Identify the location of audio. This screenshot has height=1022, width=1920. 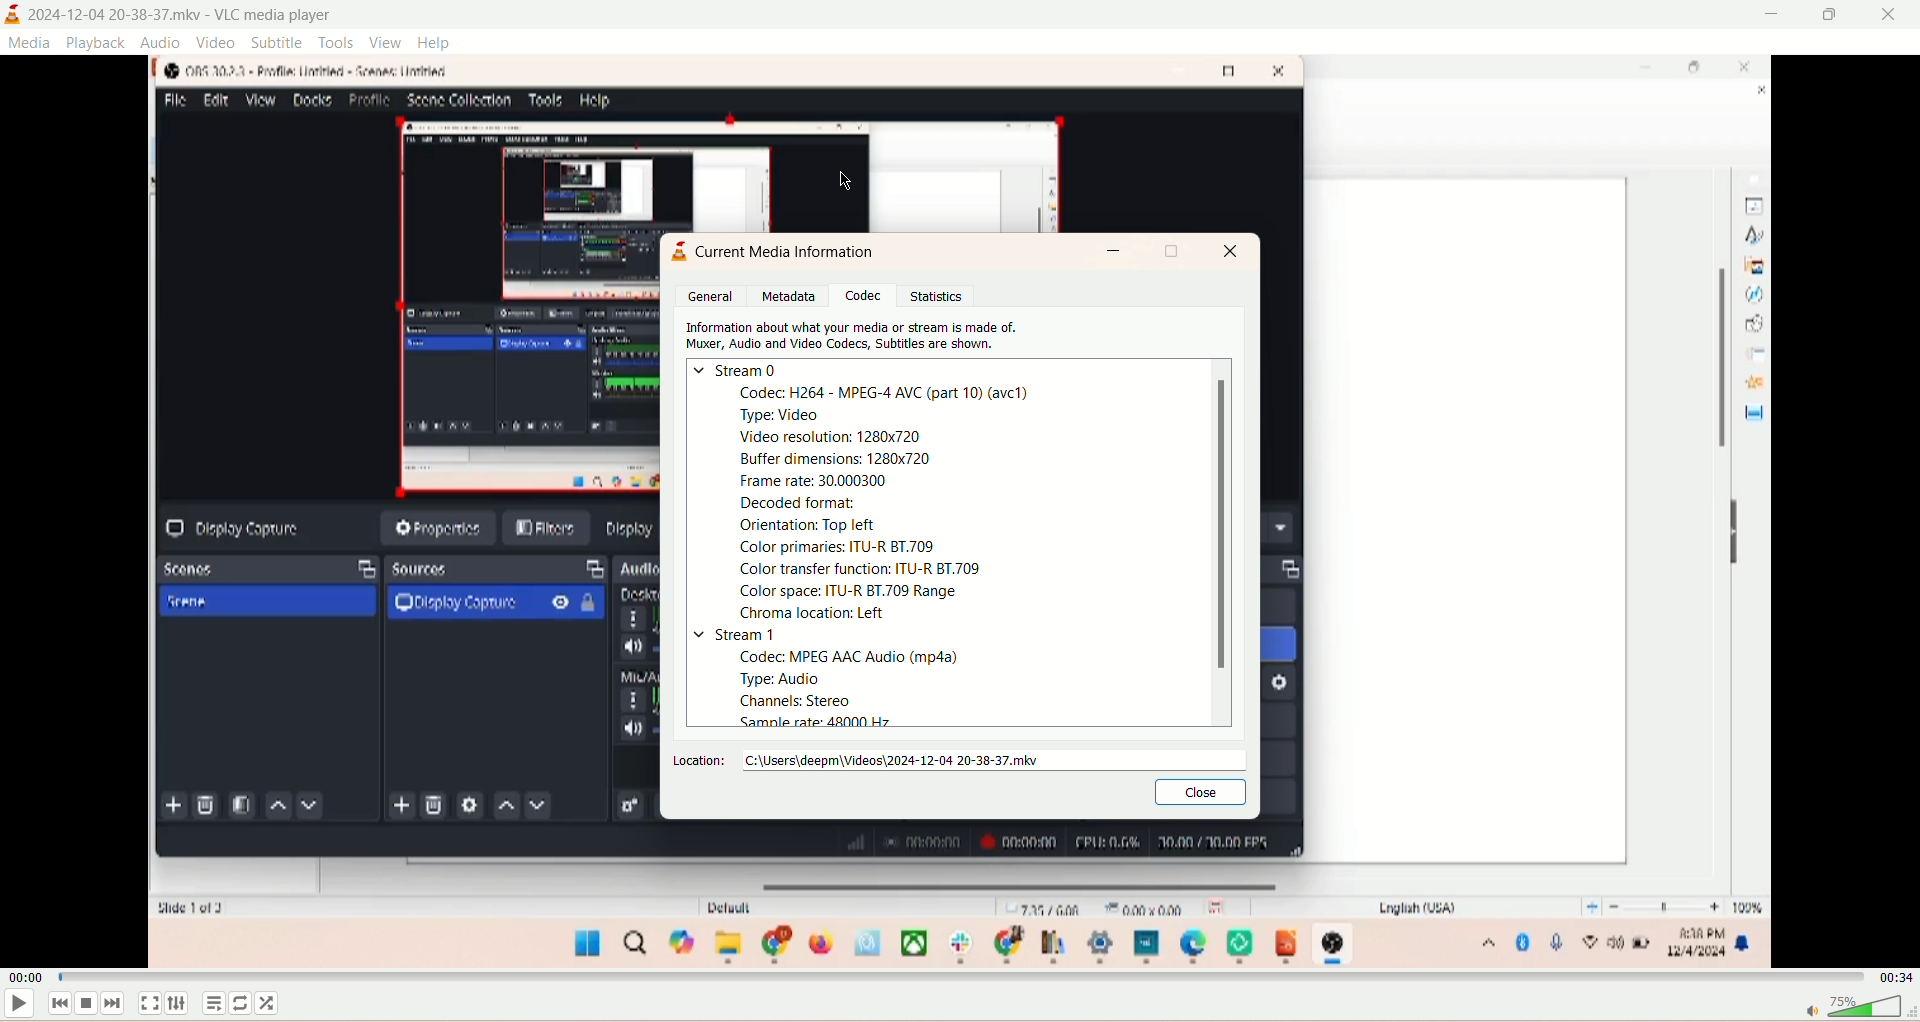
(161, 41).